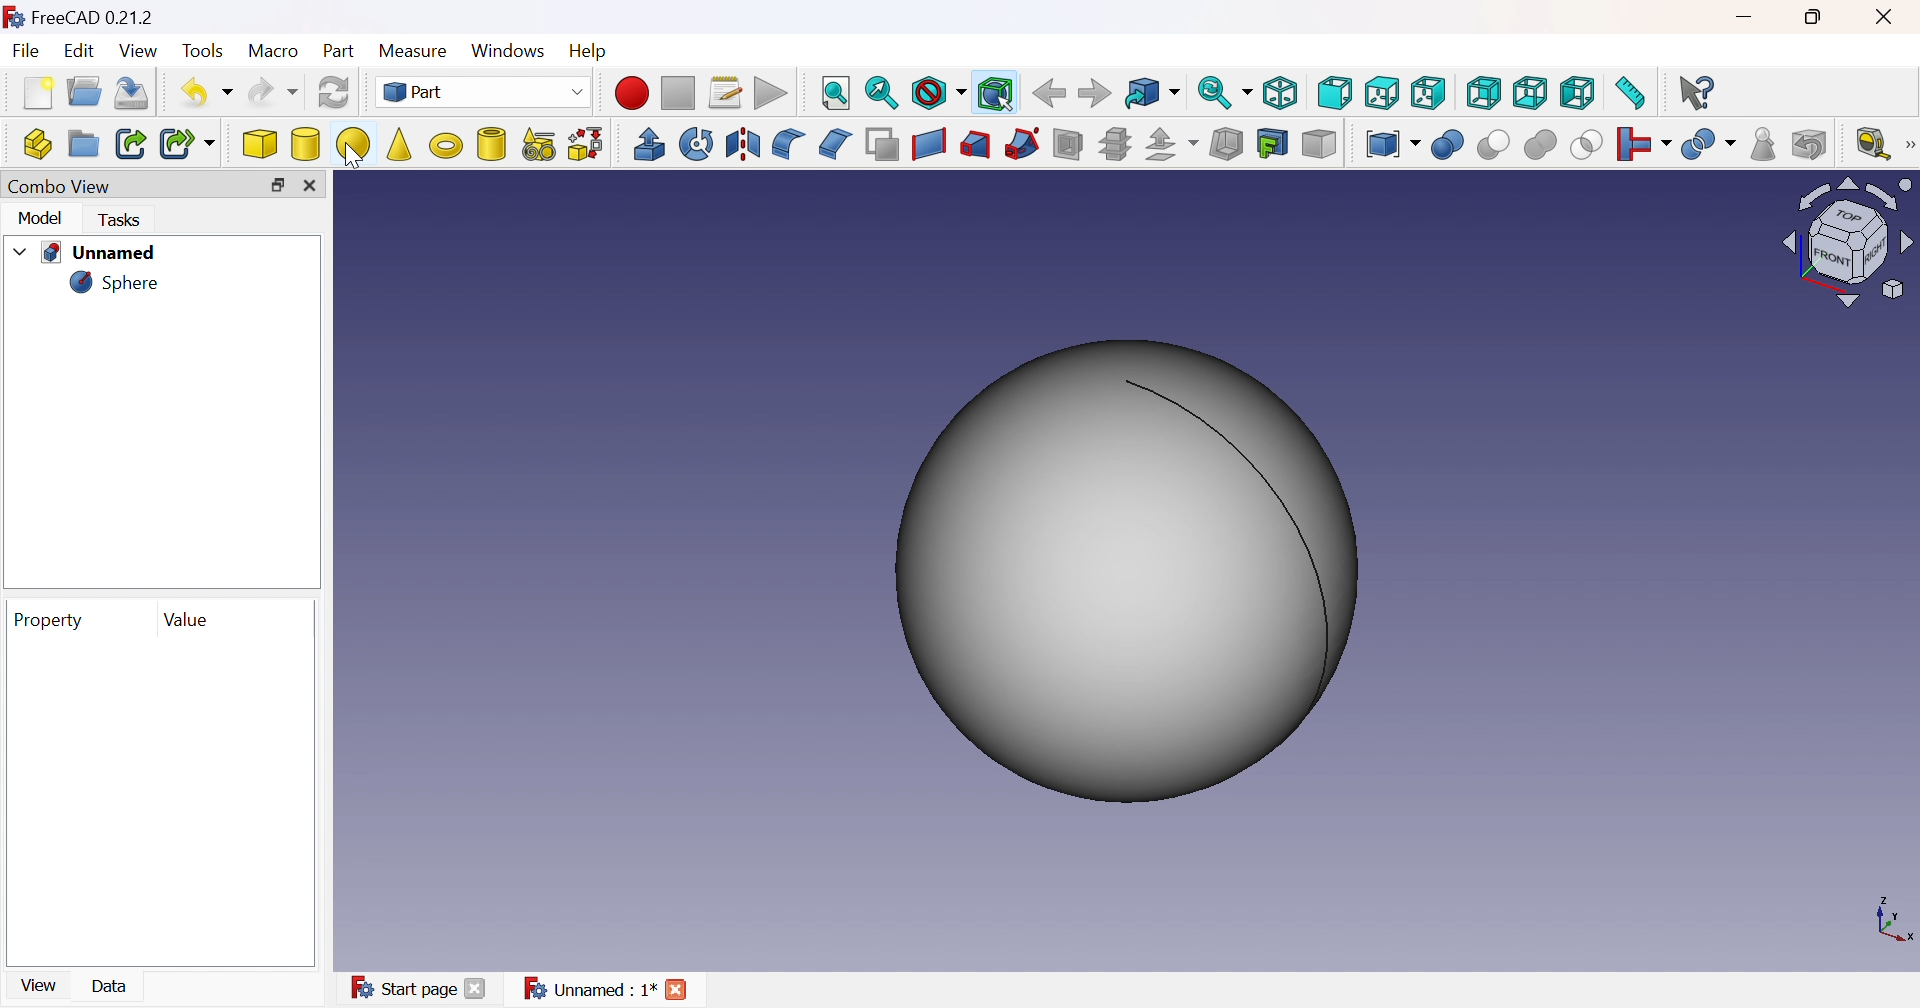 This screenshot has height=1008, width=1920. Describe the element at coordinates (353, 143) in the screenshot. I see `Sphere` at that location.